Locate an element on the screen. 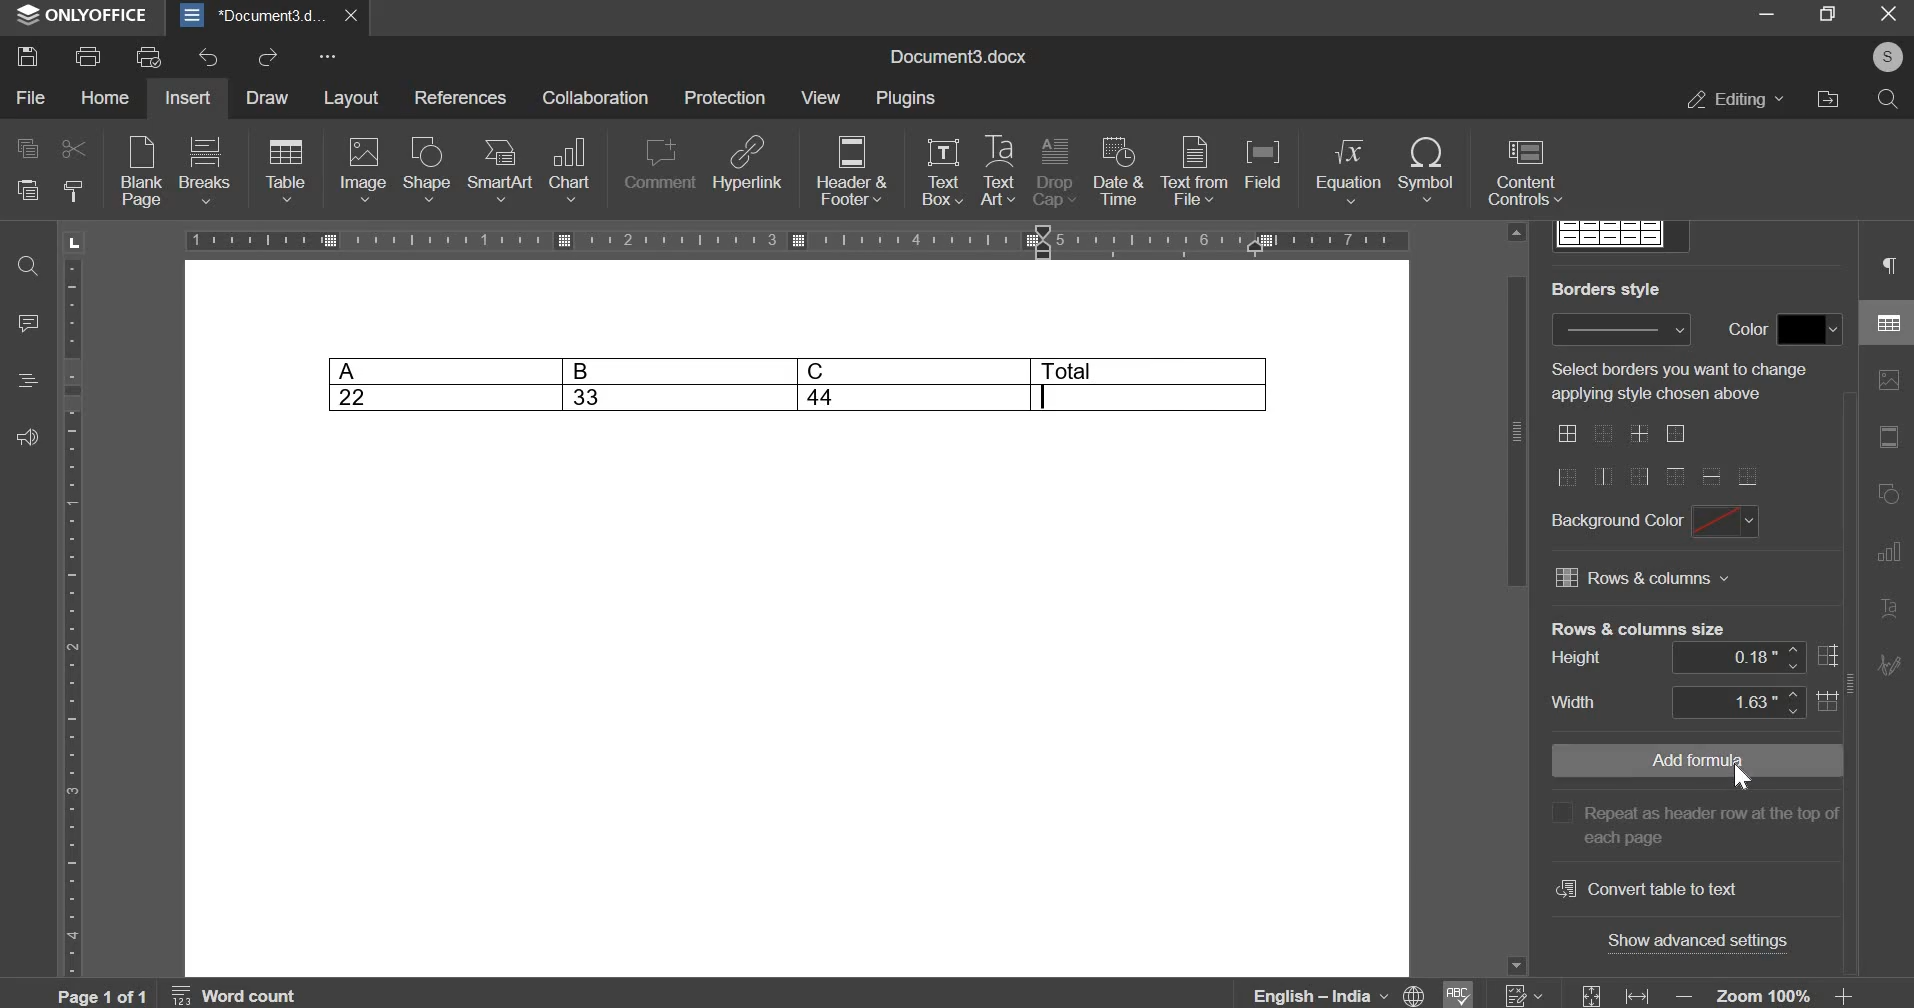 Image resolution: width=1914 pixels, height=1008 pixels. plugins is located at coordinates (912, 99).